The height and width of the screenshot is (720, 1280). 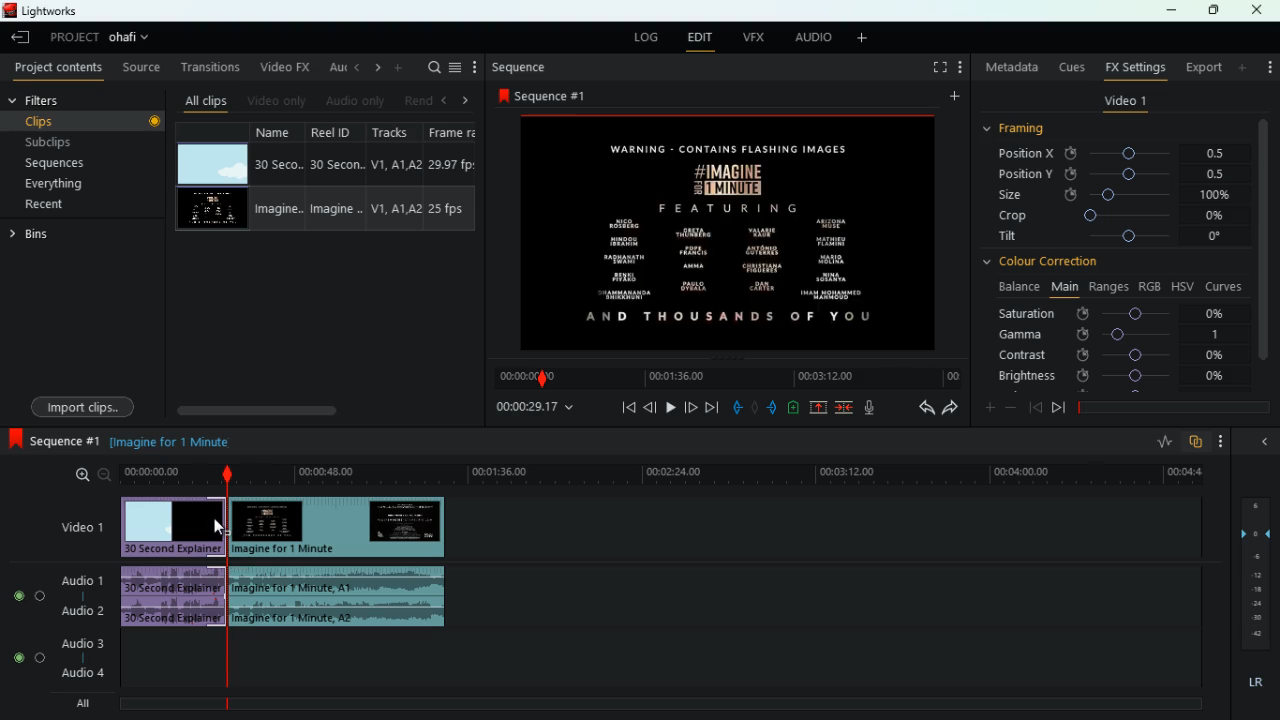 I want to click on back, so click(x=1035, y=407).